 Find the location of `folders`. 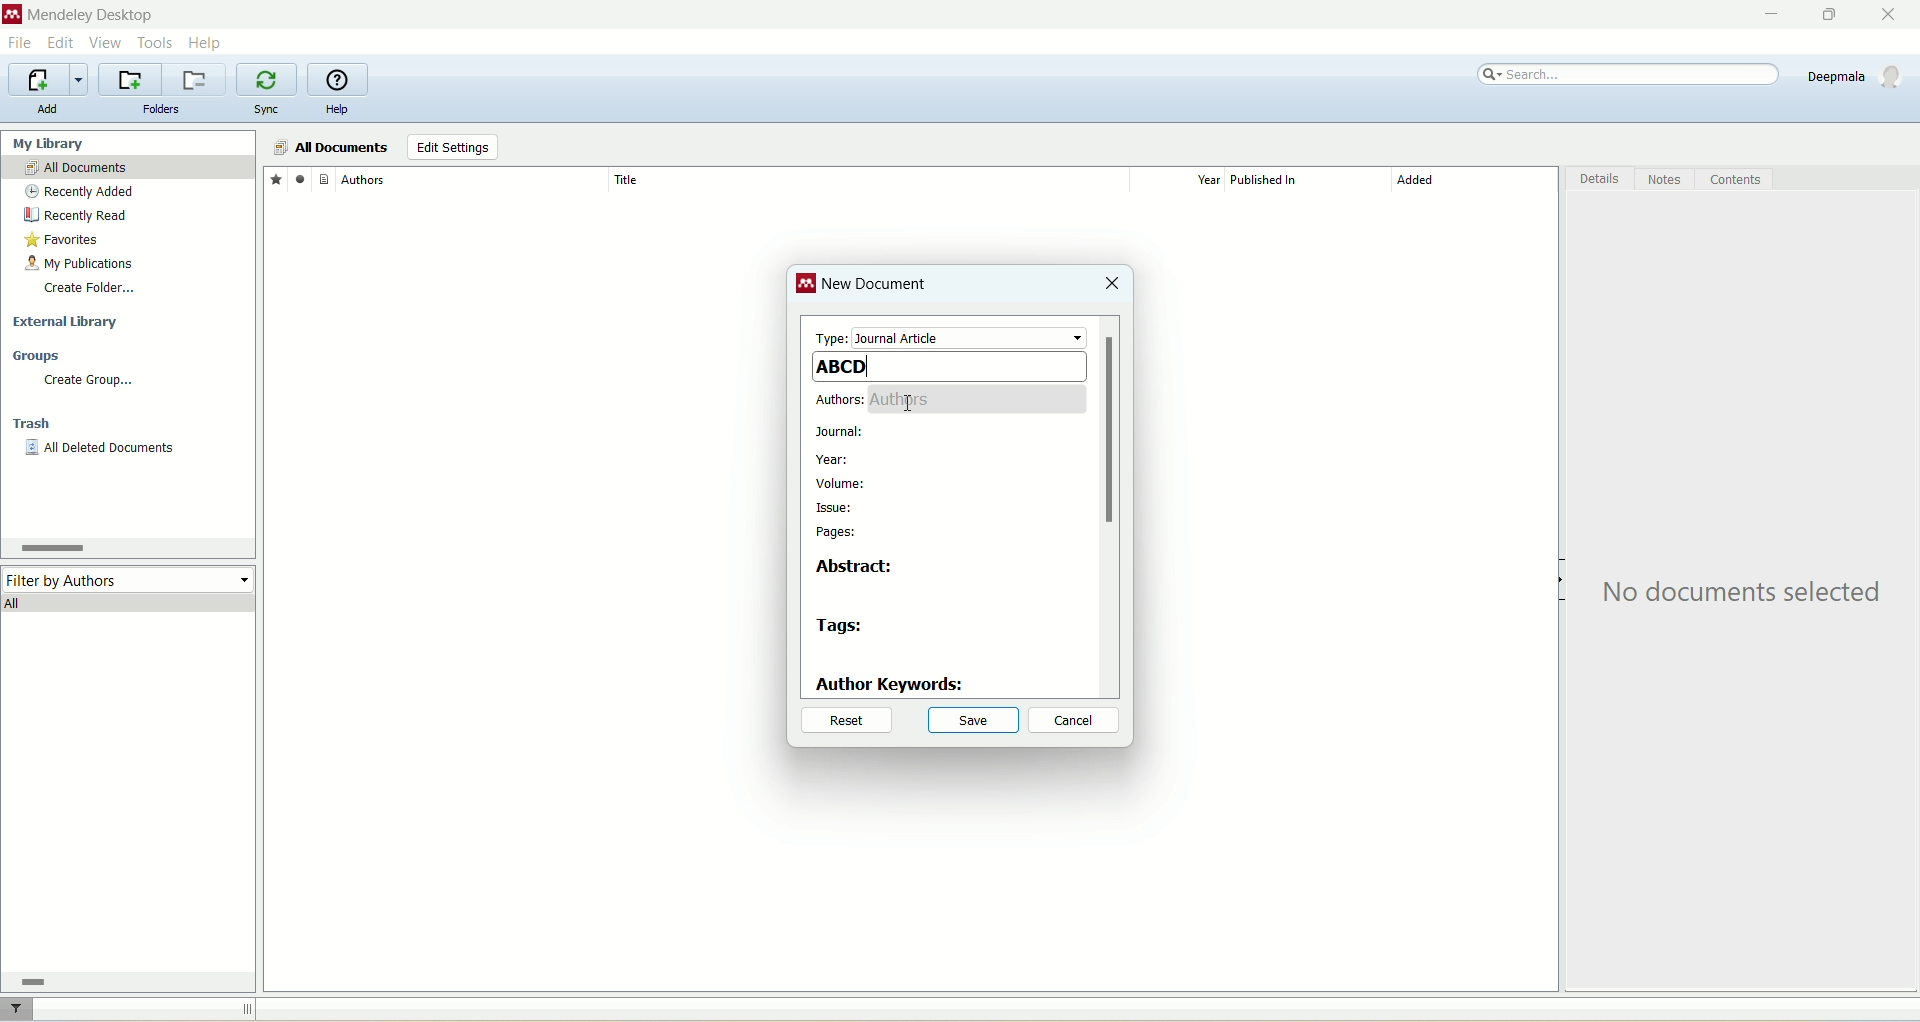

folders is located at coordinates (162, 110).